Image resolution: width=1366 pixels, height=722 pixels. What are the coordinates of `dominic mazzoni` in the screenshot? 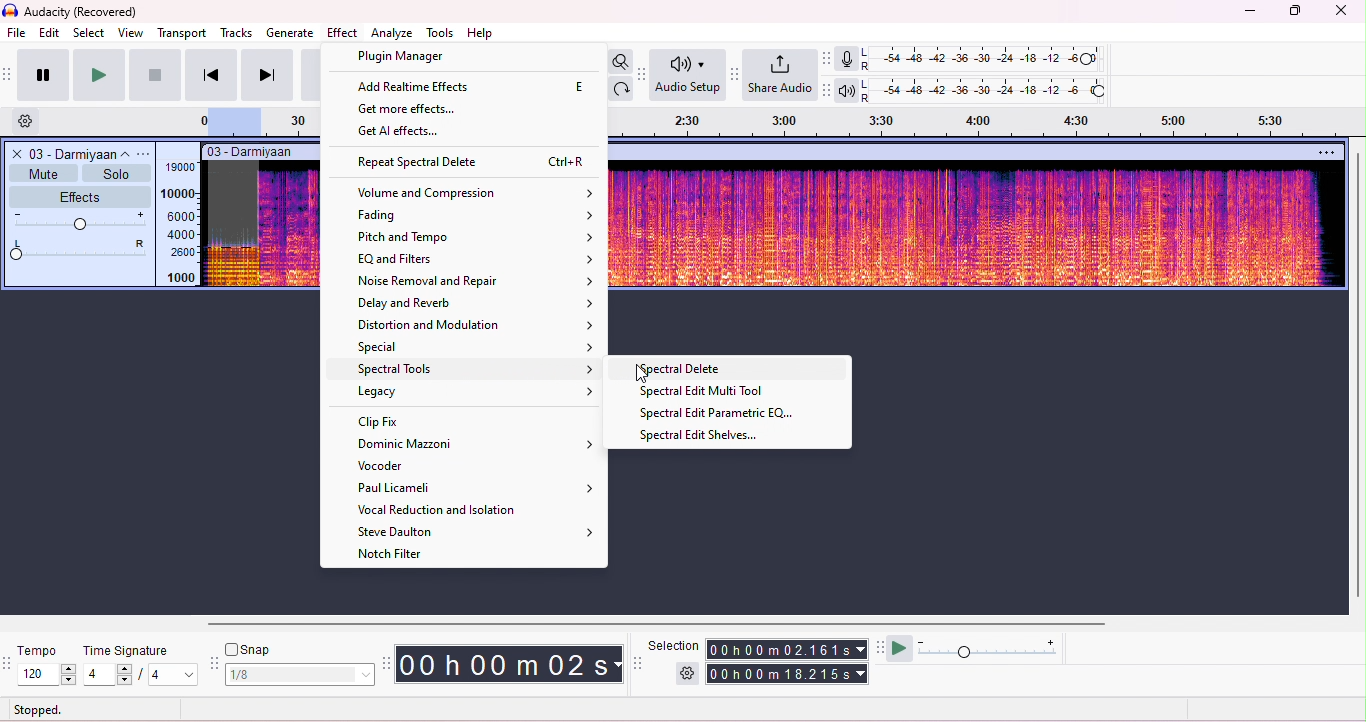 It's located at (462, 444).